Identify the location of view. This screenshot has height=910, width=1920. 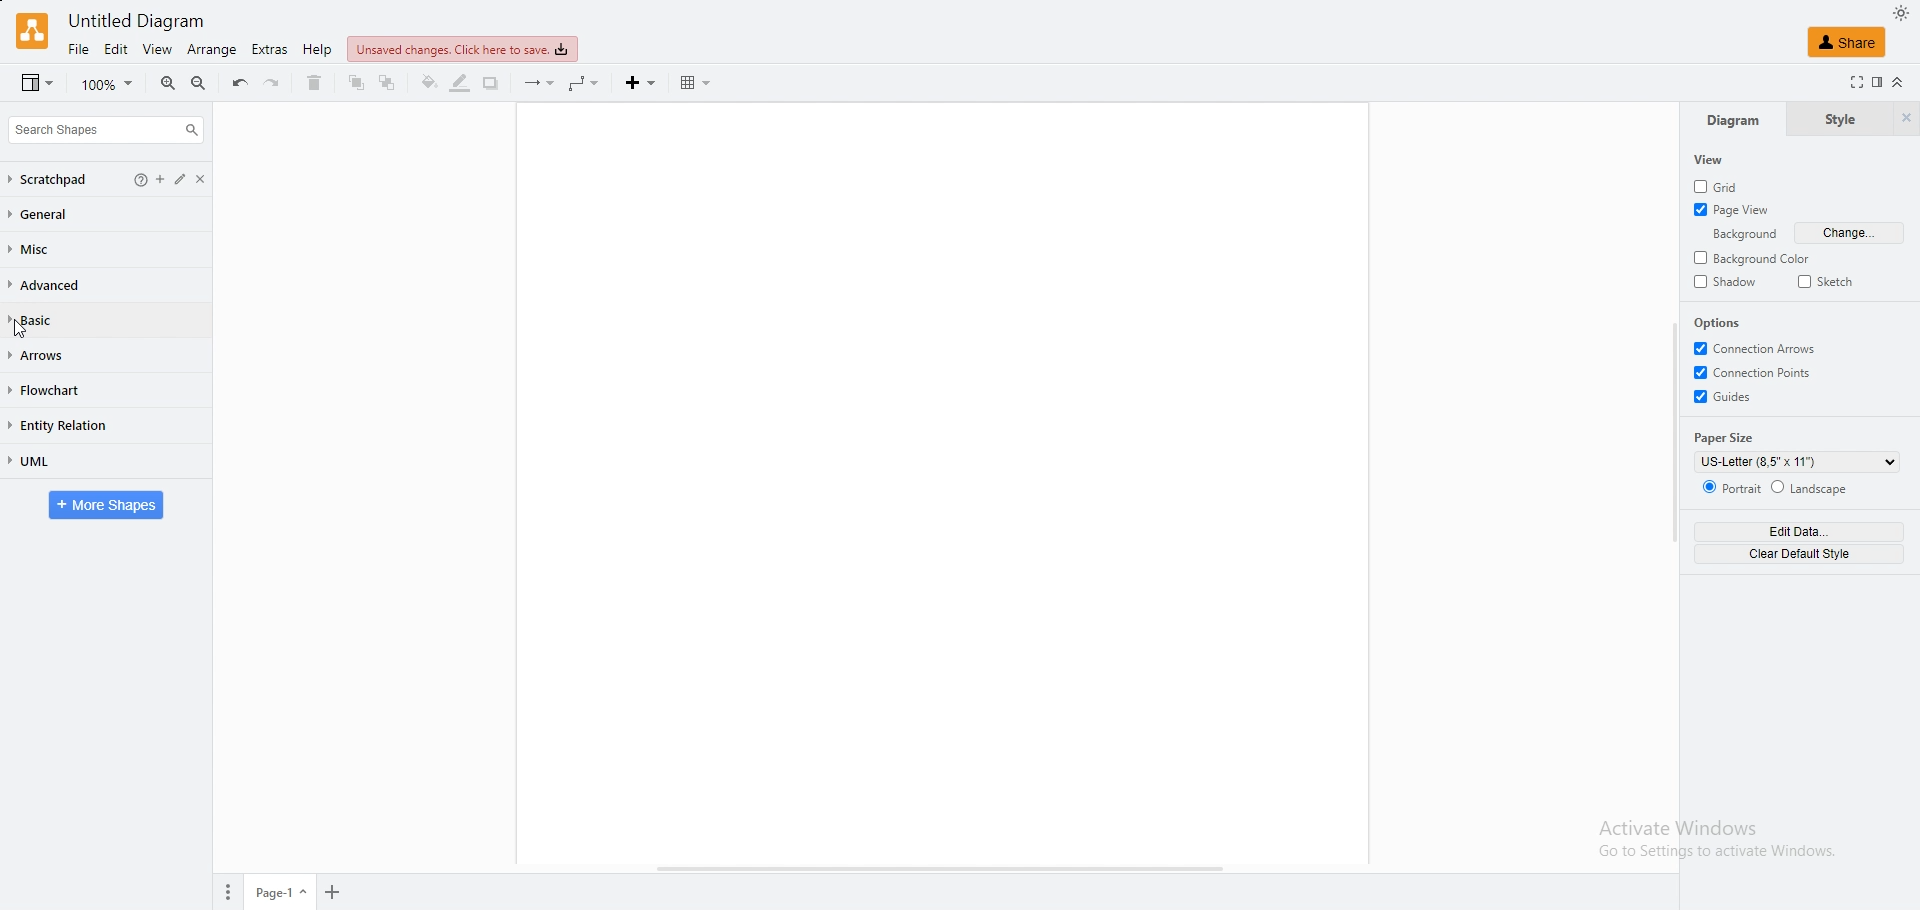
(1712, 160).